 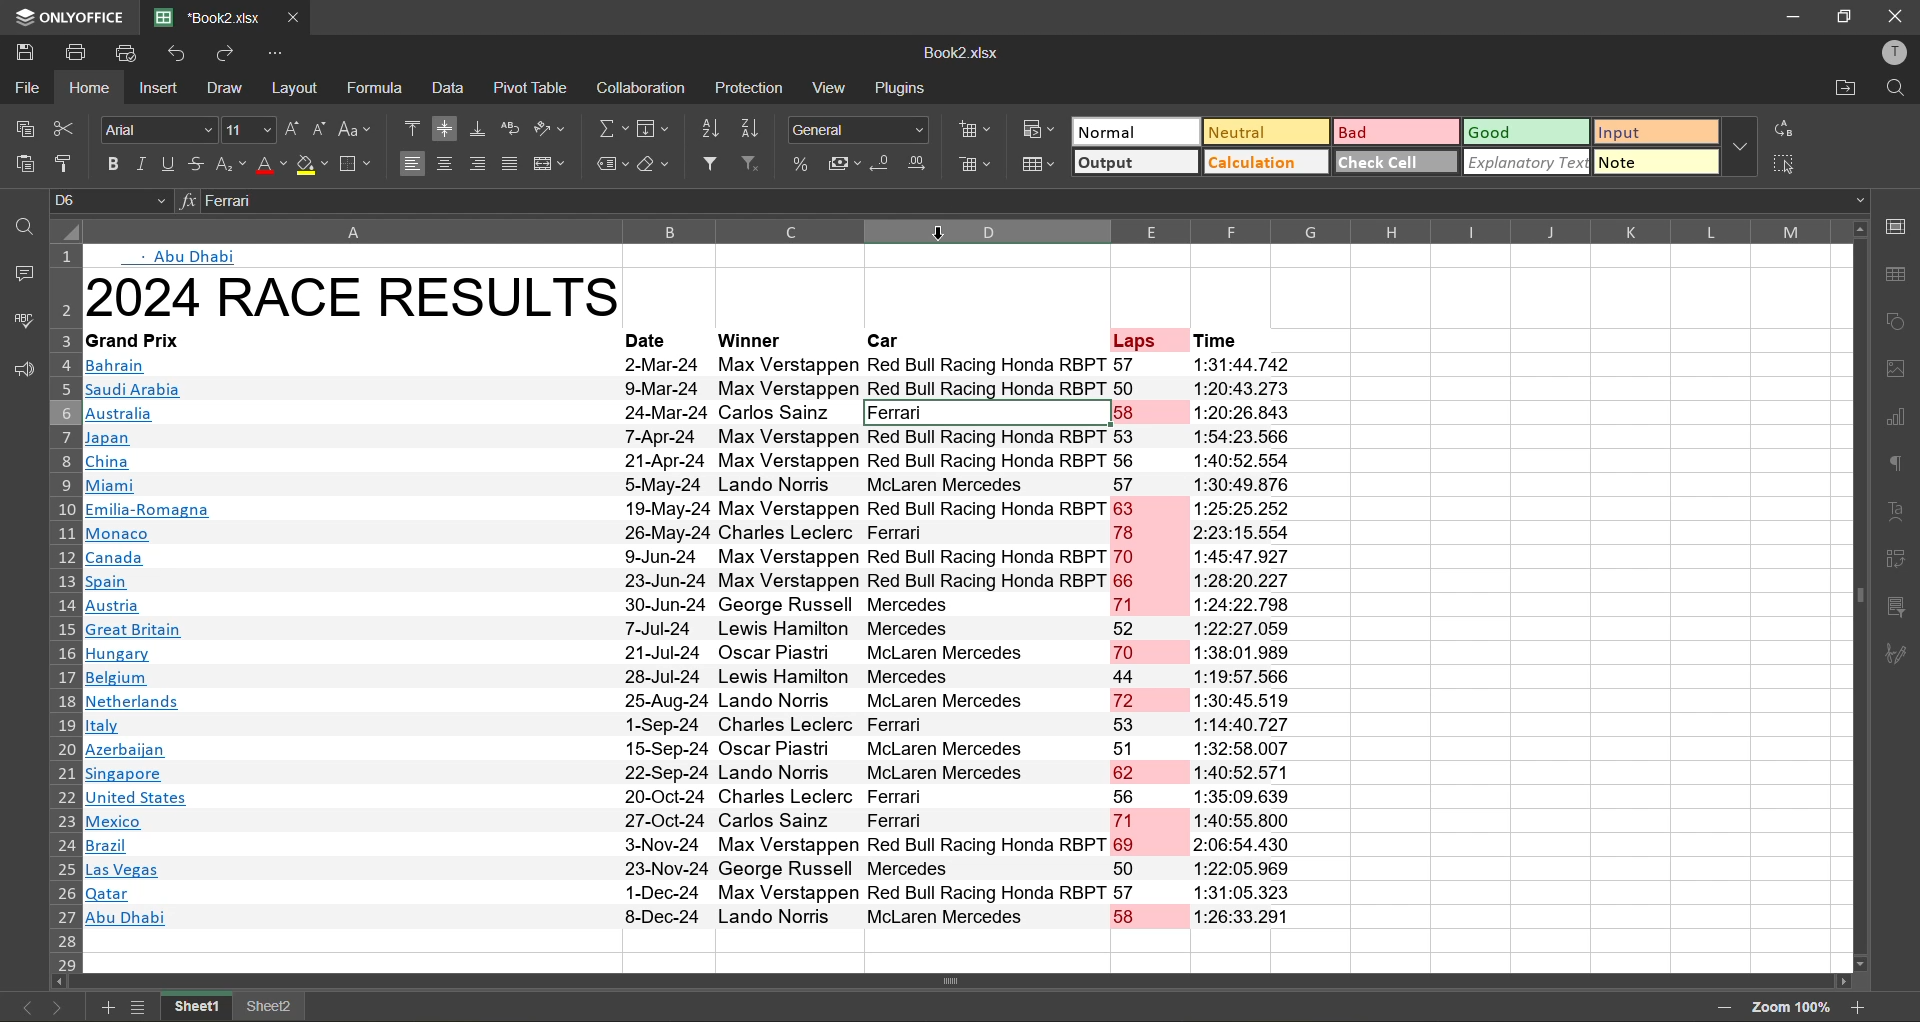 What do you see at coordinates (270, 1008) in the screenshot?
I see `sheet2` at bounding box center [270, 1008].